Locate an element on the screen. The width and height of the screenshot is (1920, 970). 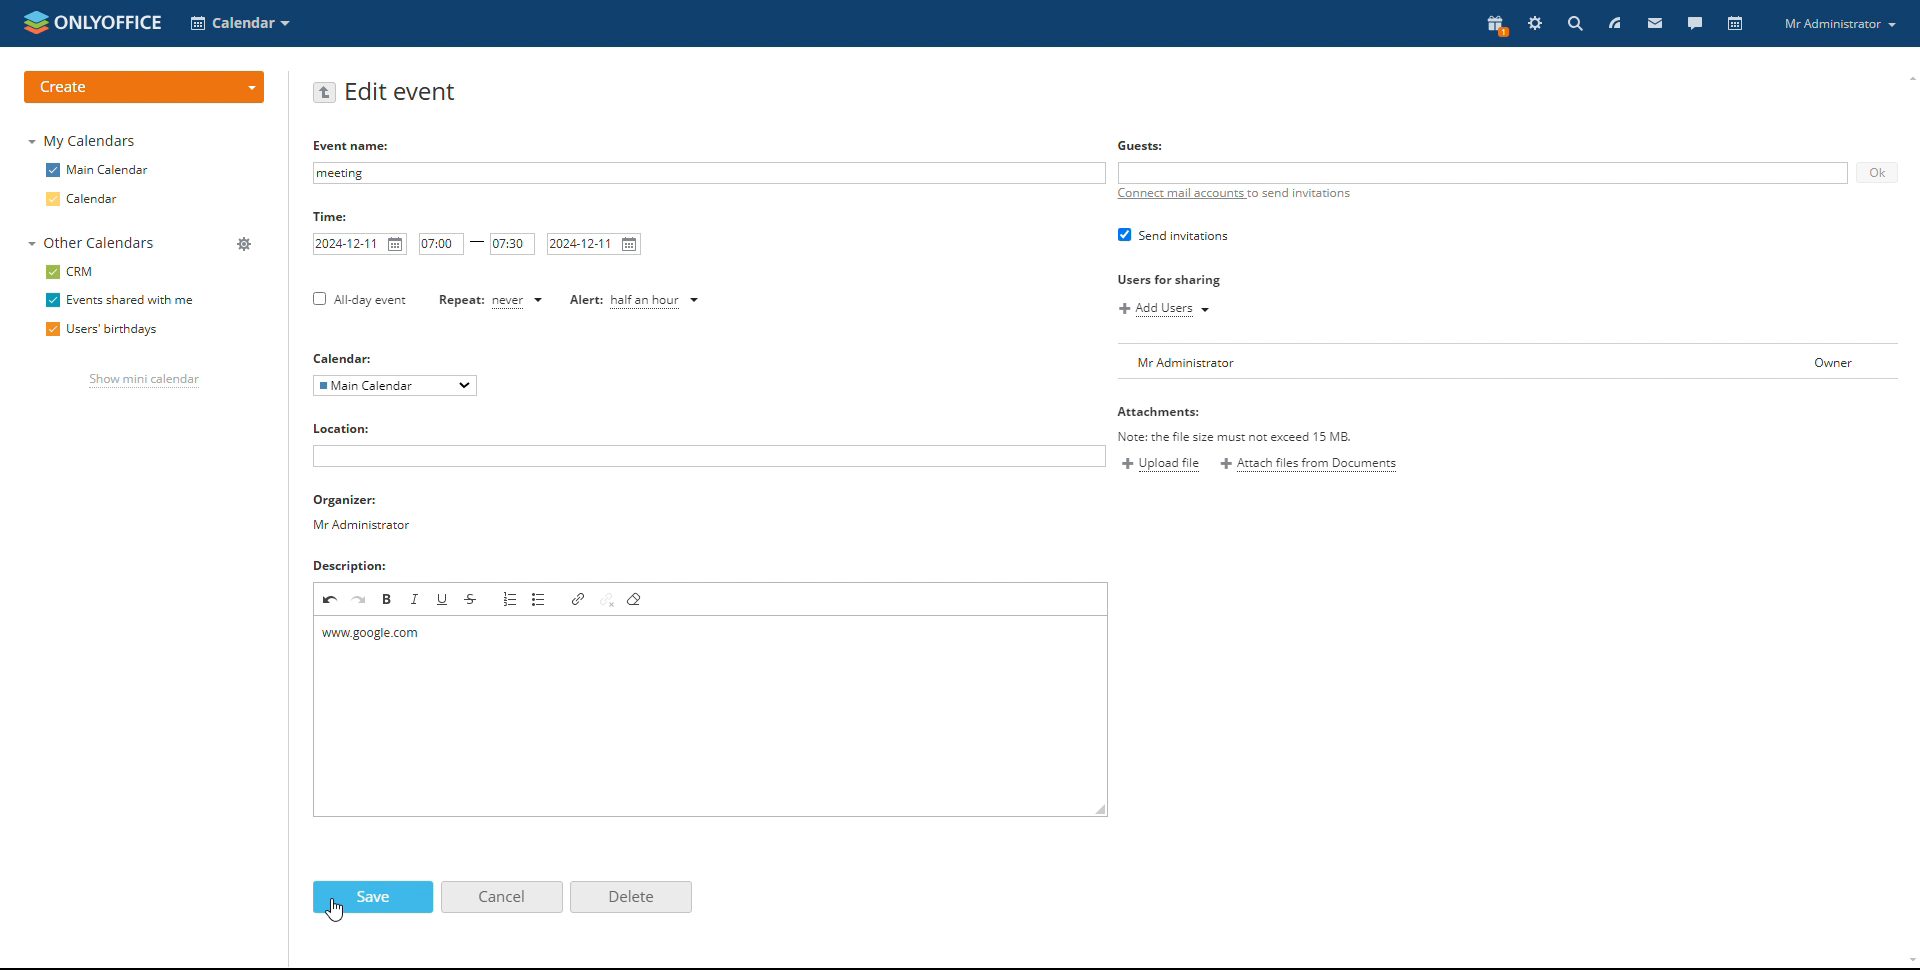
set repetition is located at coordinates (519, 301).